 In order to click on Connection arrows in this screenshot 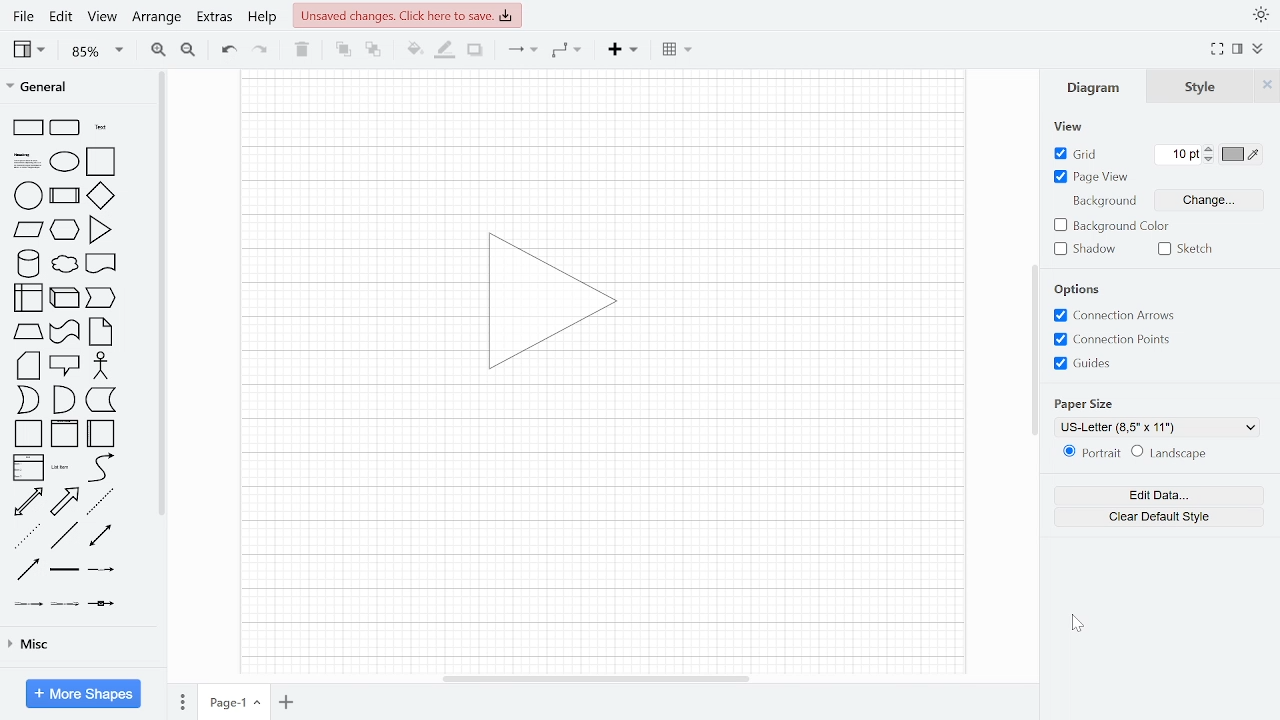, I will do `click(1114, 315)`.